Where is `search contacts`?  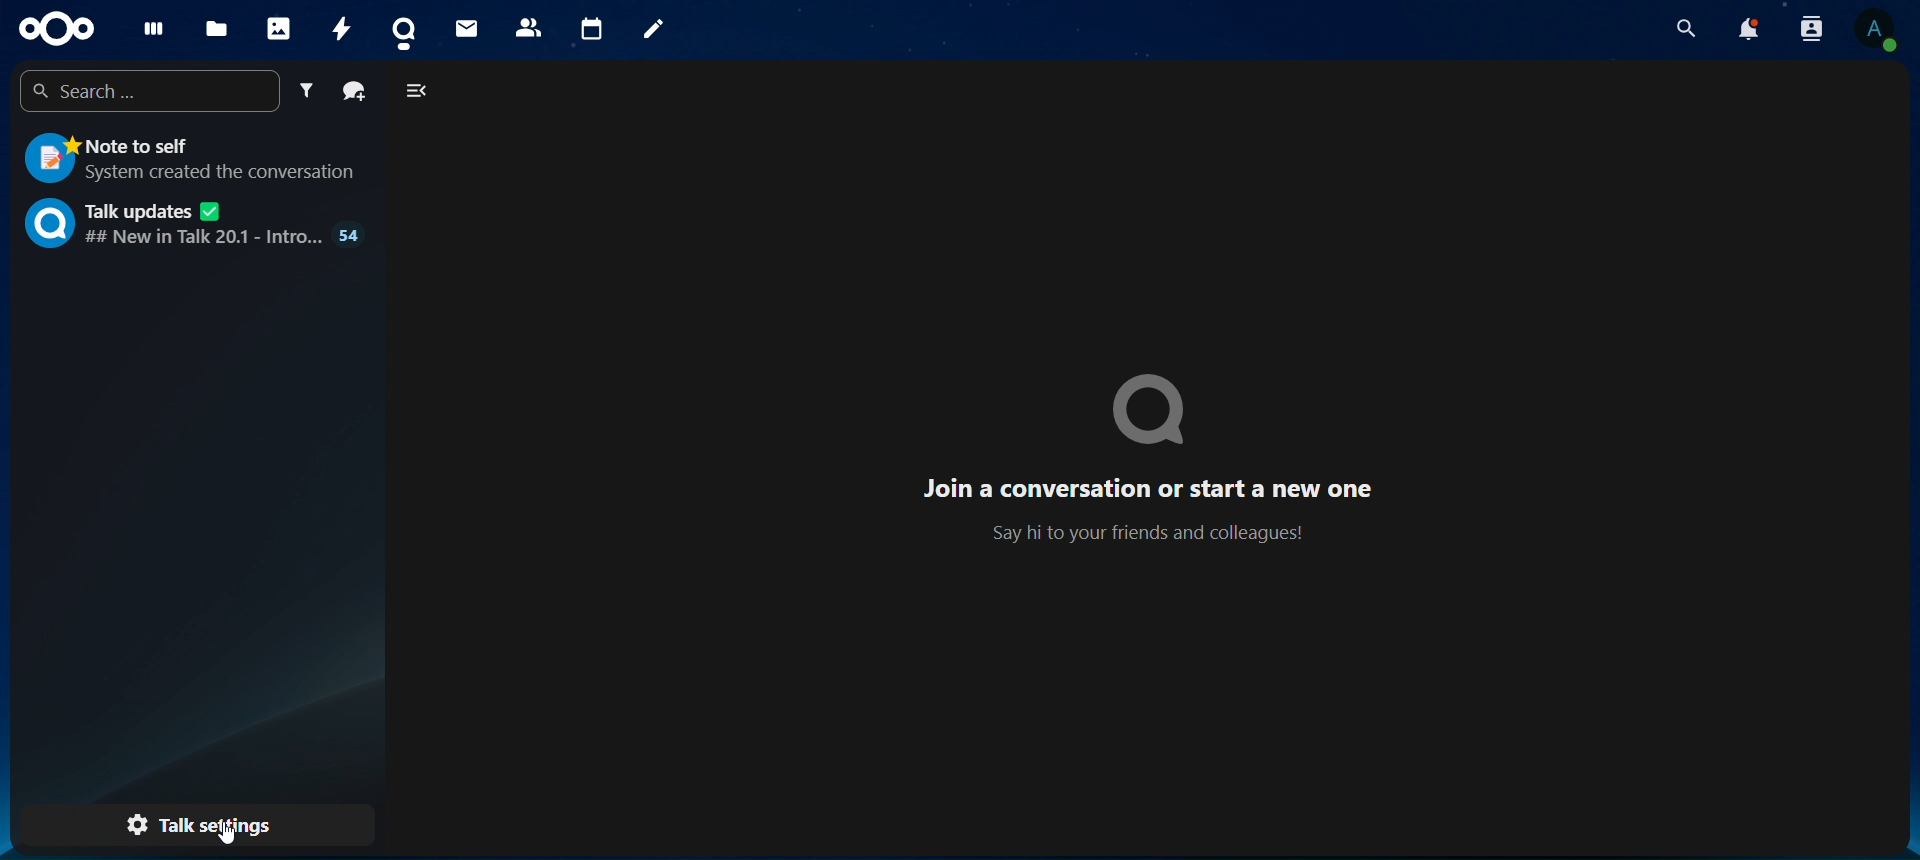 search contacts is located at coordinates (1685, 28).